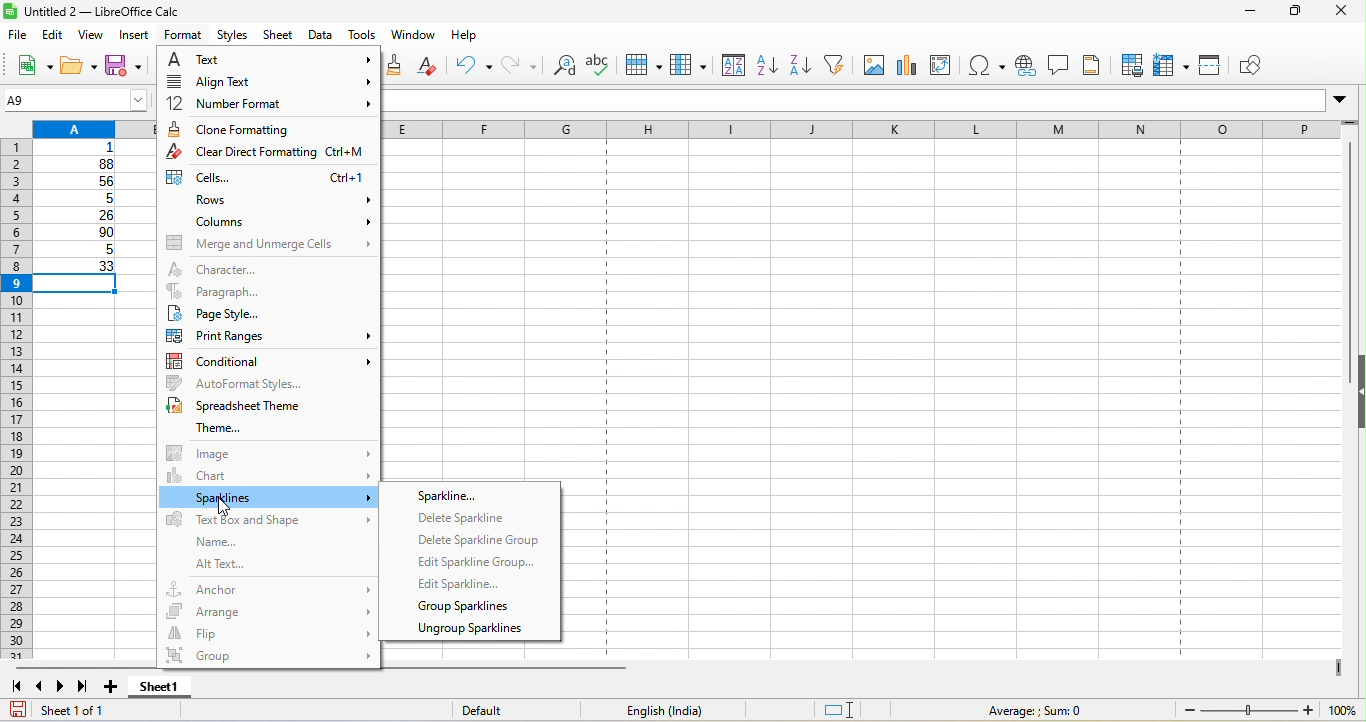 This screenshot has width=1366, height=722. I want to click on page style, so click(268, 313).